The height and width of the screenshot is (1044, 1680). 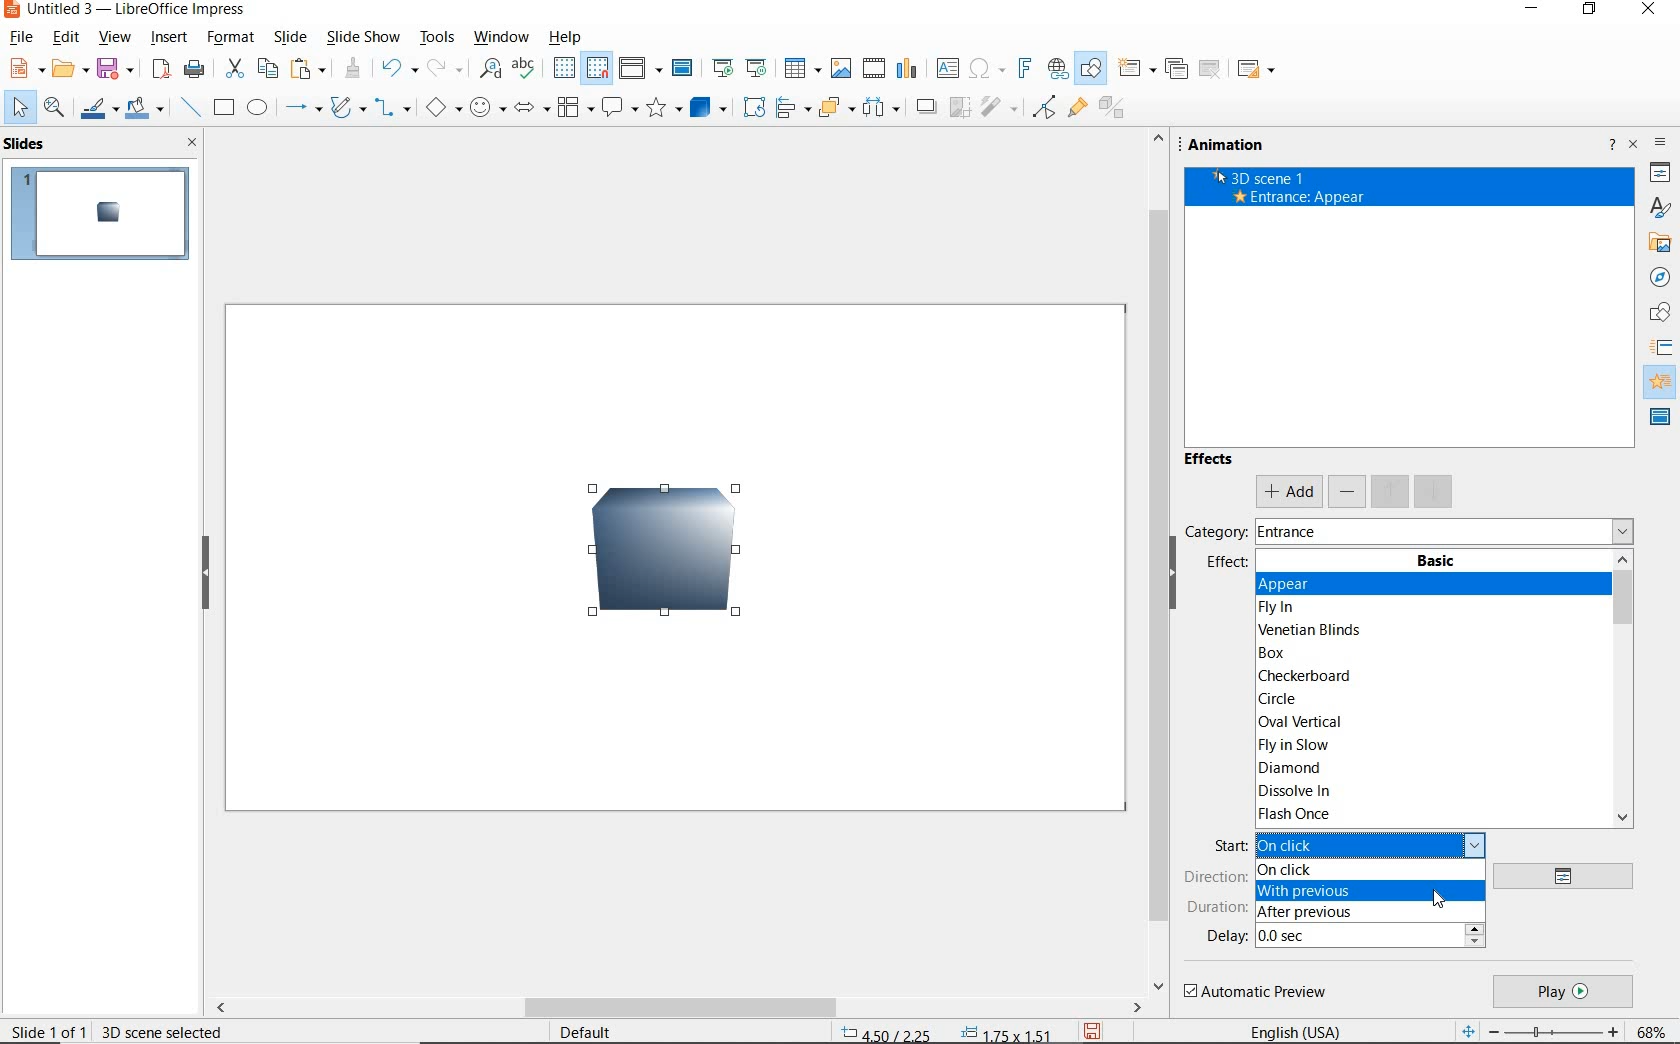 What do you see at coordinates (17, 107) in the screenshot?
I see `select` at bounding box center [17, 107].